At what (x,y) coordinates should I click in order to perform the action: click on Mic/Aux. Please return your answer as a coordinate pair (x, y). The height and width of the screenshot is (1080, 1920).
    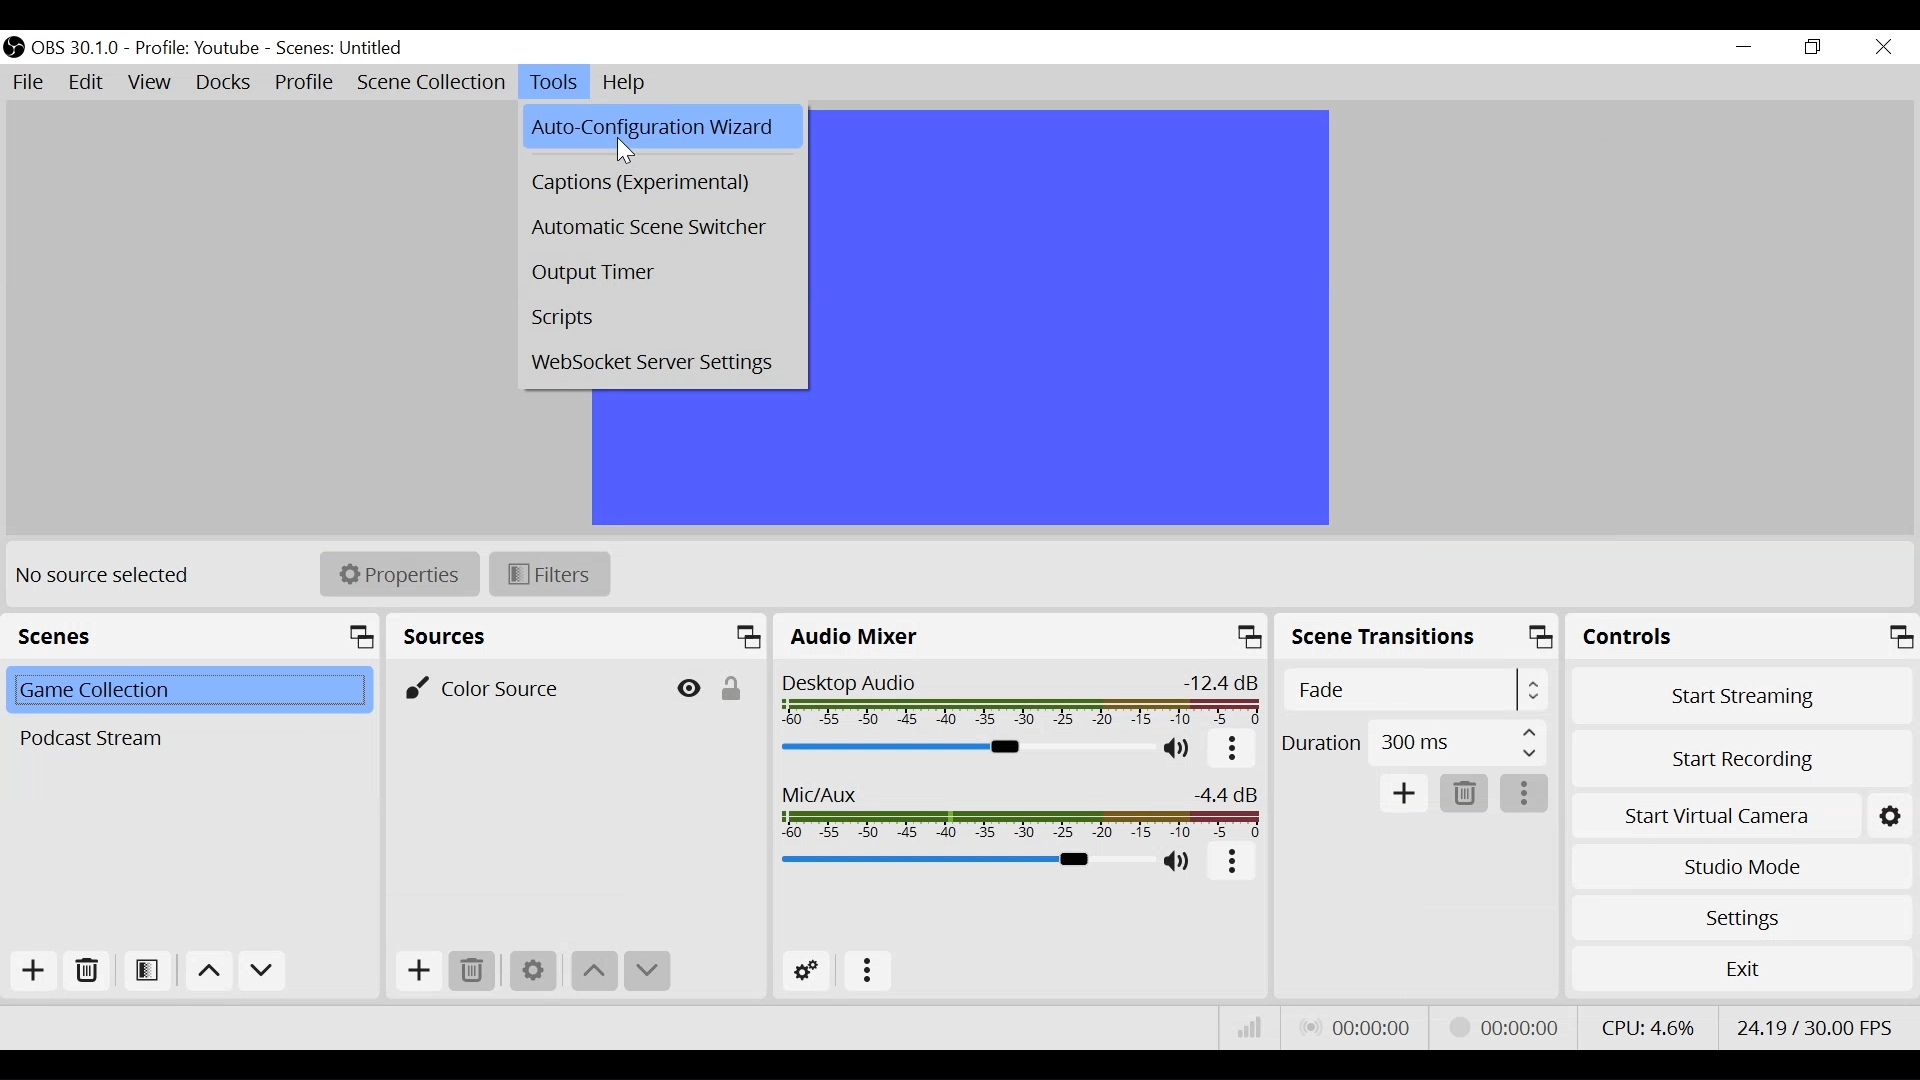
    Looking at the image, I should click on (1022, 809).